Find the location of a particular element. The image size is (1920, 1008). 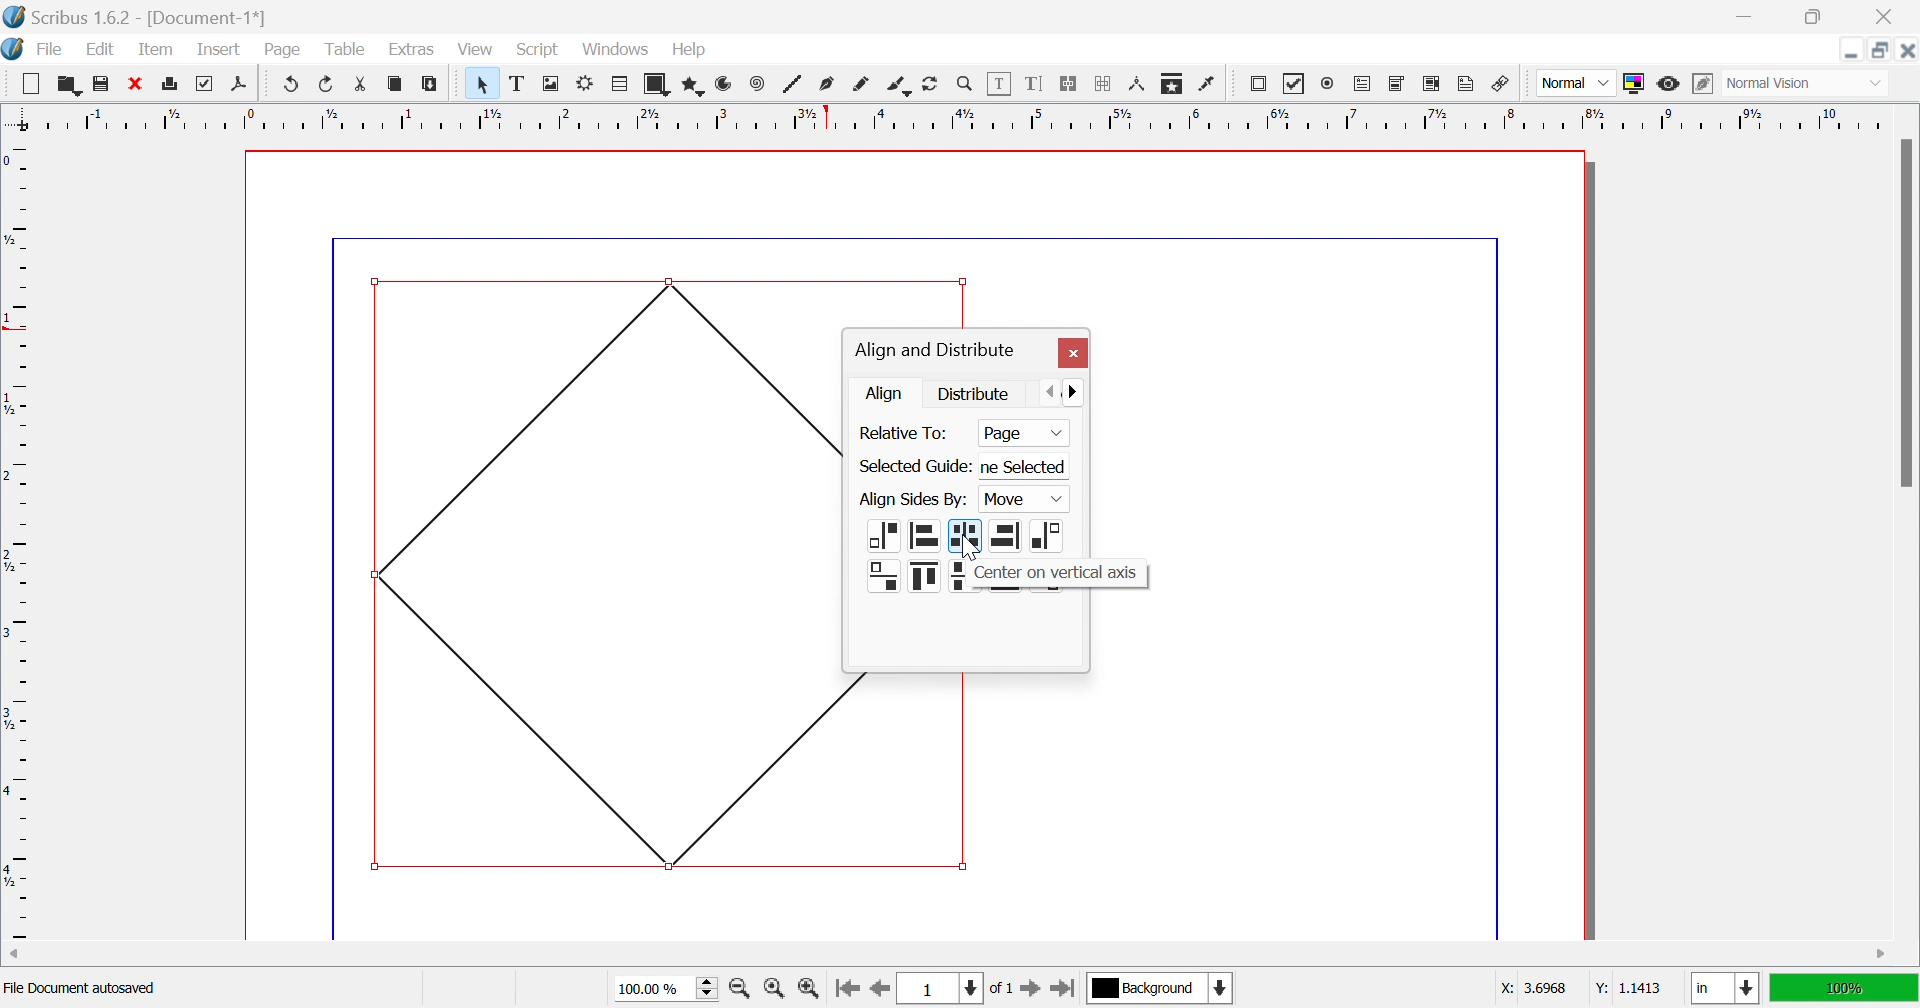

Regular polygon selected: Size = 3.7187 in x 3.7048 in is located at coordinates (170, 991).